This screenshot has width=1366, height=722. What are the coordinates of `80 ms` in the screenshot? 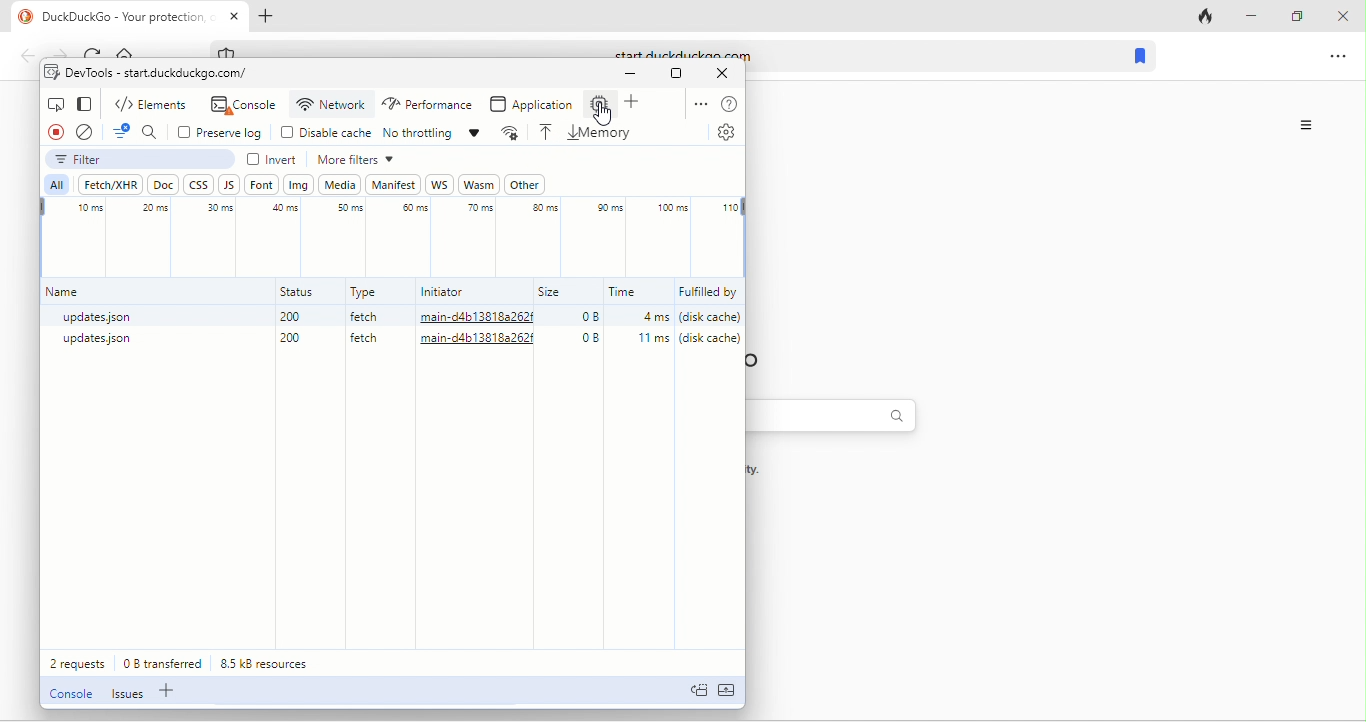 It's located at (534, 219).